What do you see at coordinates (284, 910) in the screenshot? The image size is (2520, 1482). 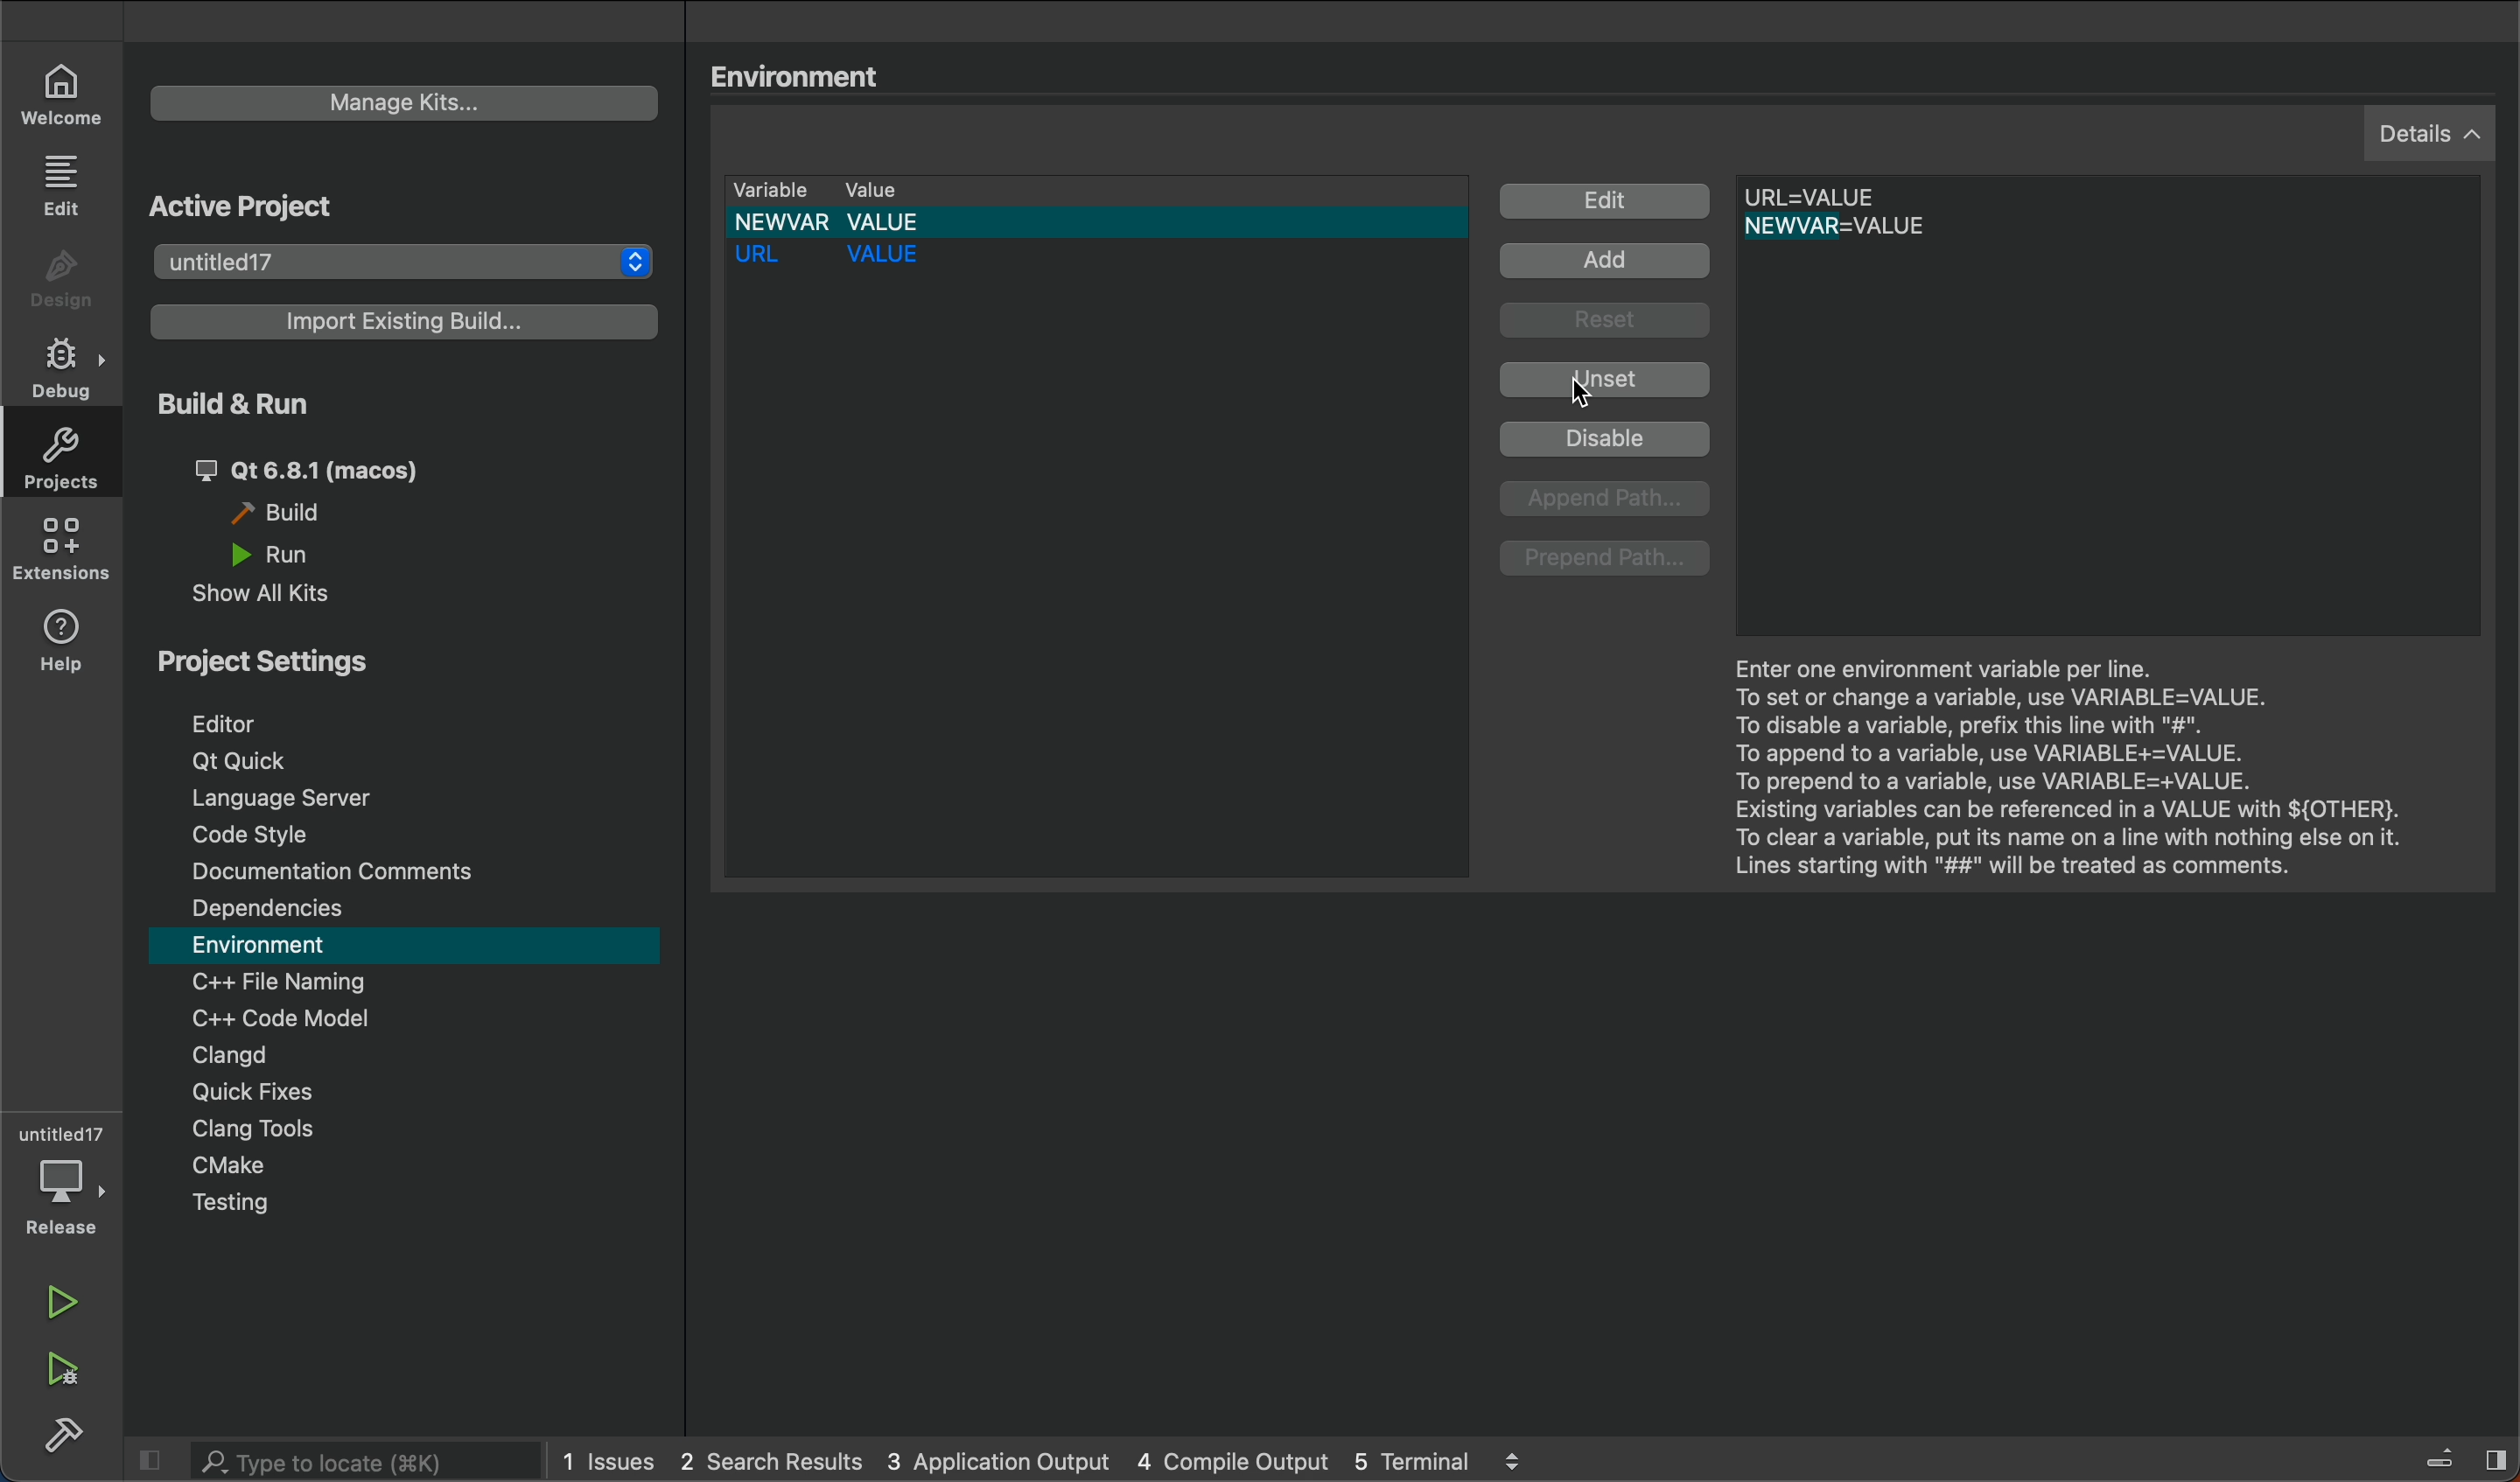 I see `dependencies` at bounding box center [284, 910].